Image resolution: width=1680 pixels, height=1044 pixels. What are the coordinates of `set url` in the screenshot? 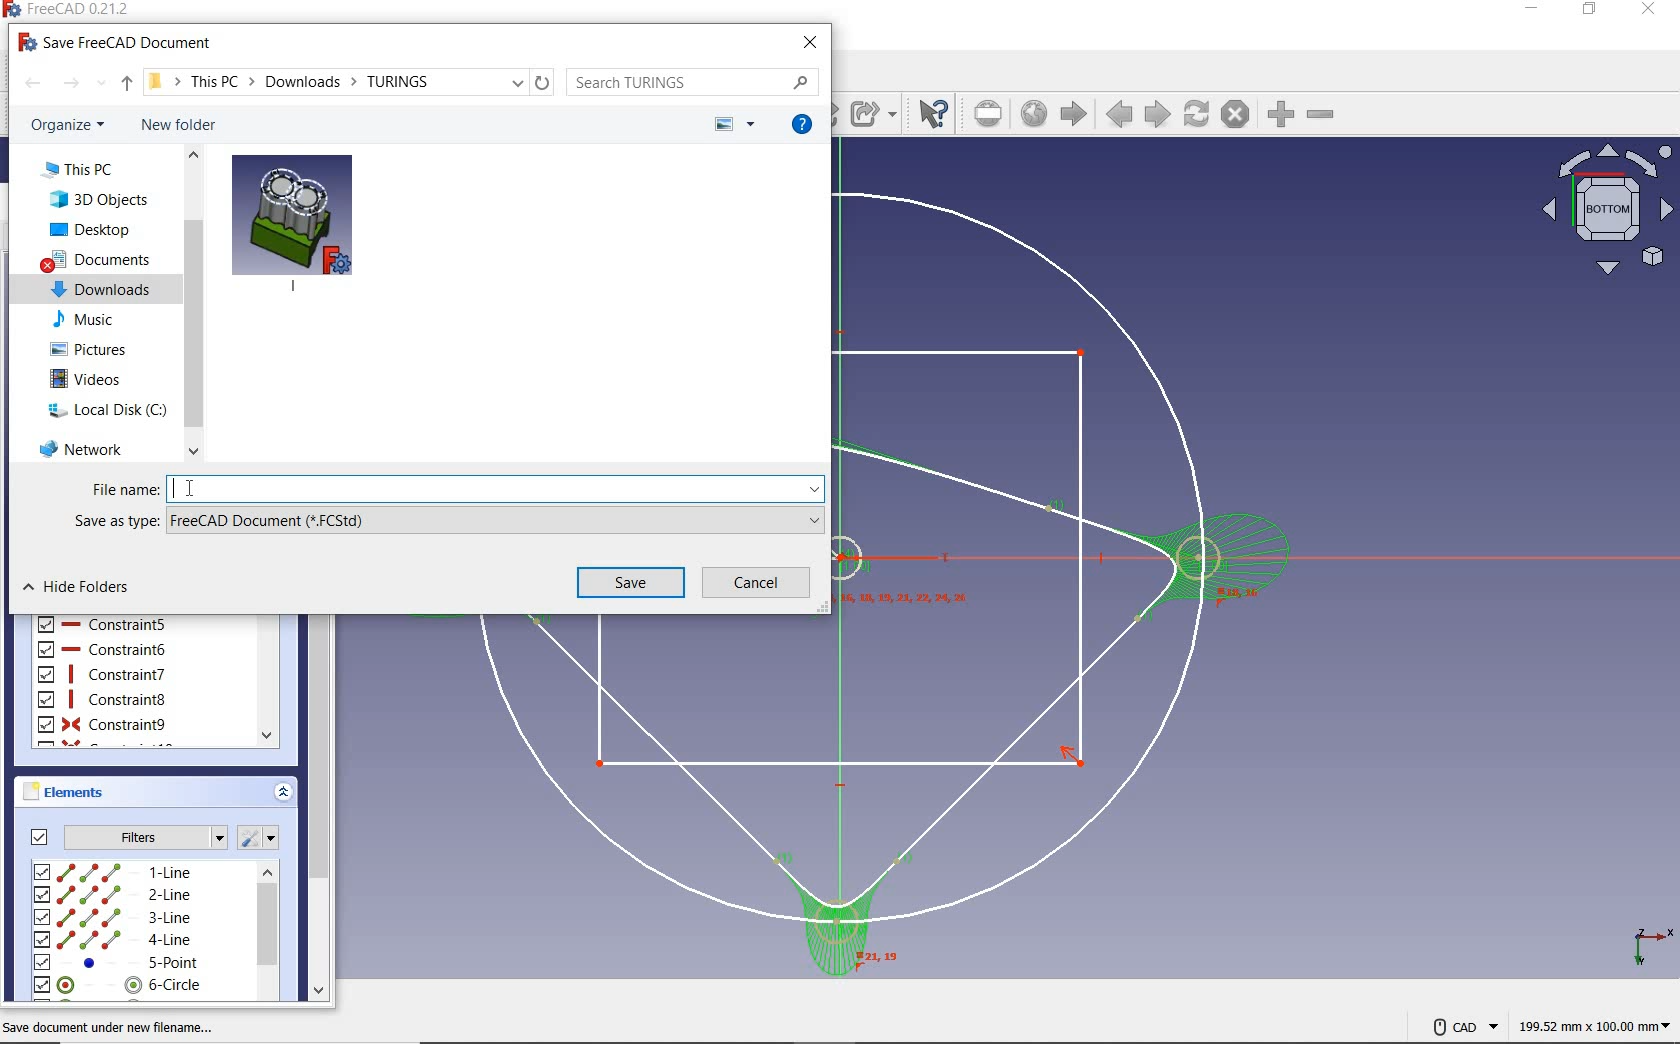 It's located at (990, 114).